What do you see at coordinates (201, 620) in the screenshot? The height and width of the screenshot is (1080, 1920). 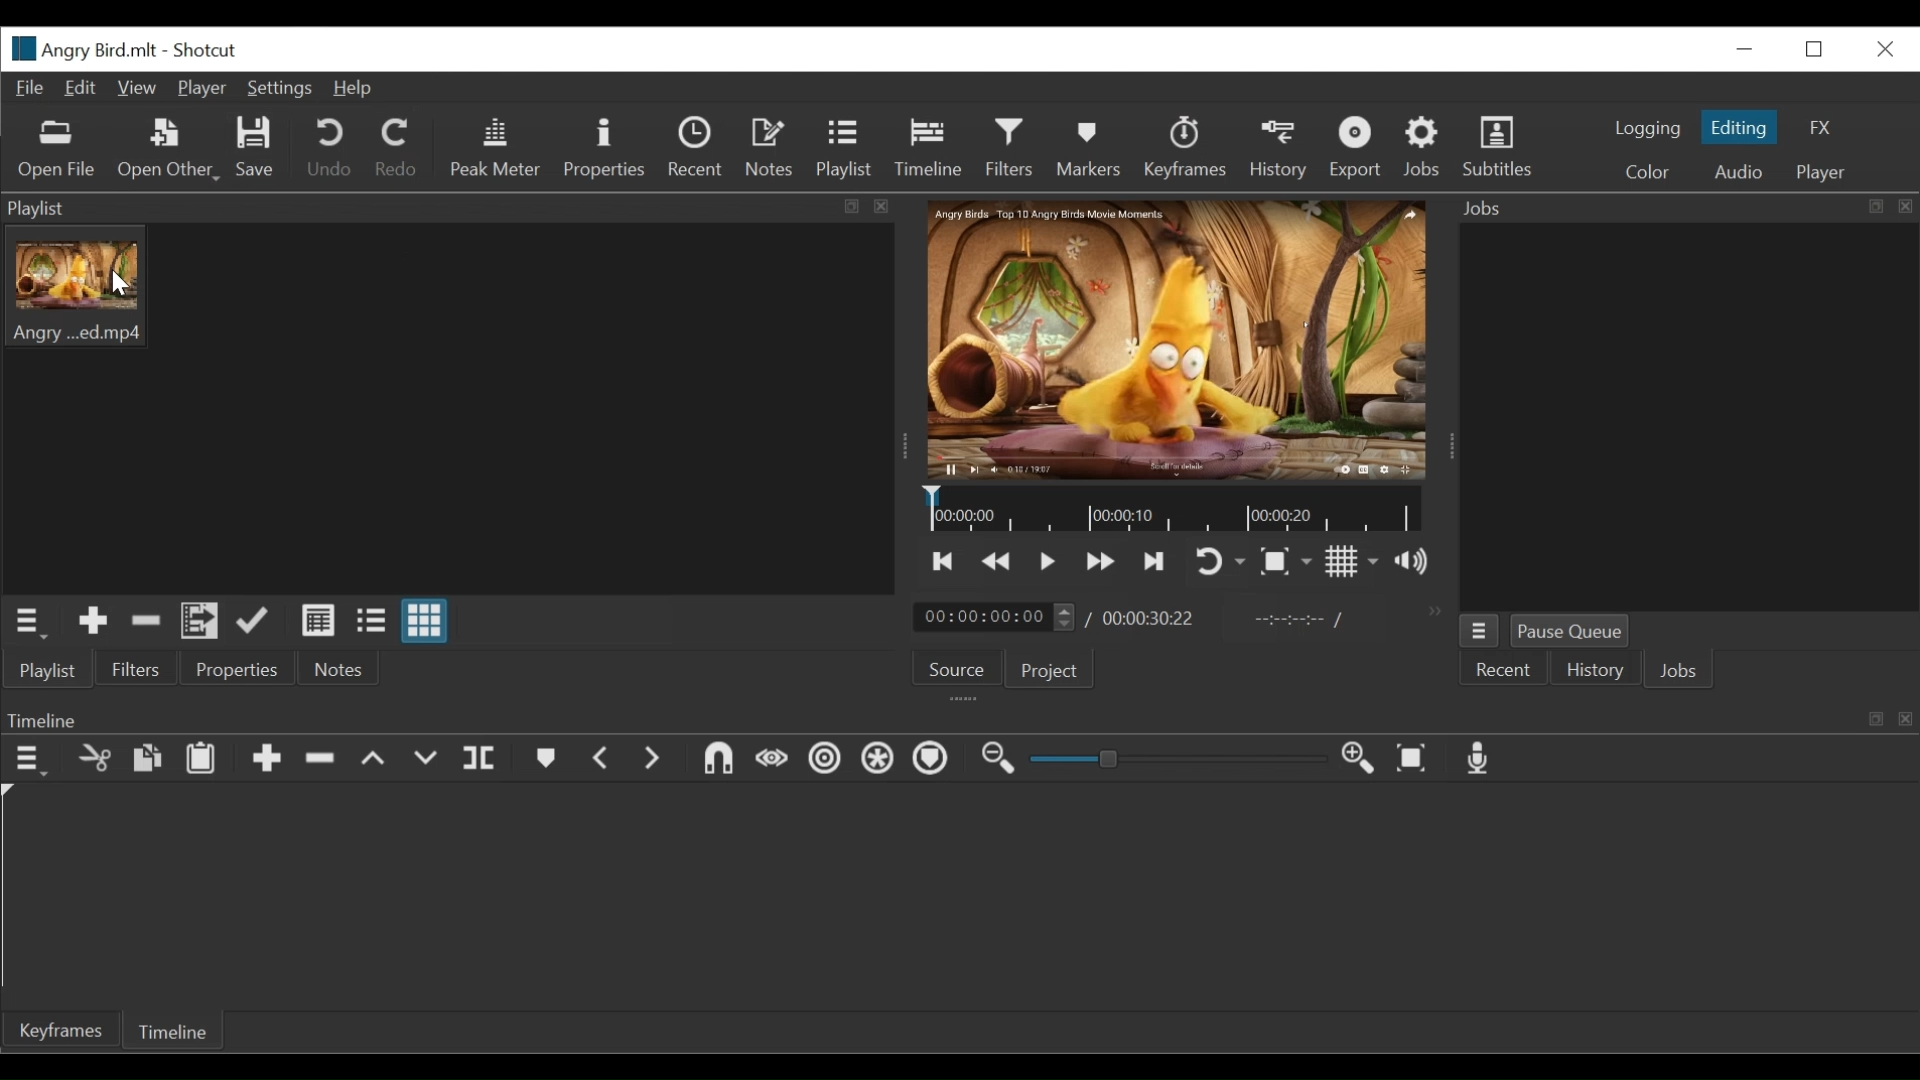 I see `Add filesto the playlist` at bounding box center [201, 620].